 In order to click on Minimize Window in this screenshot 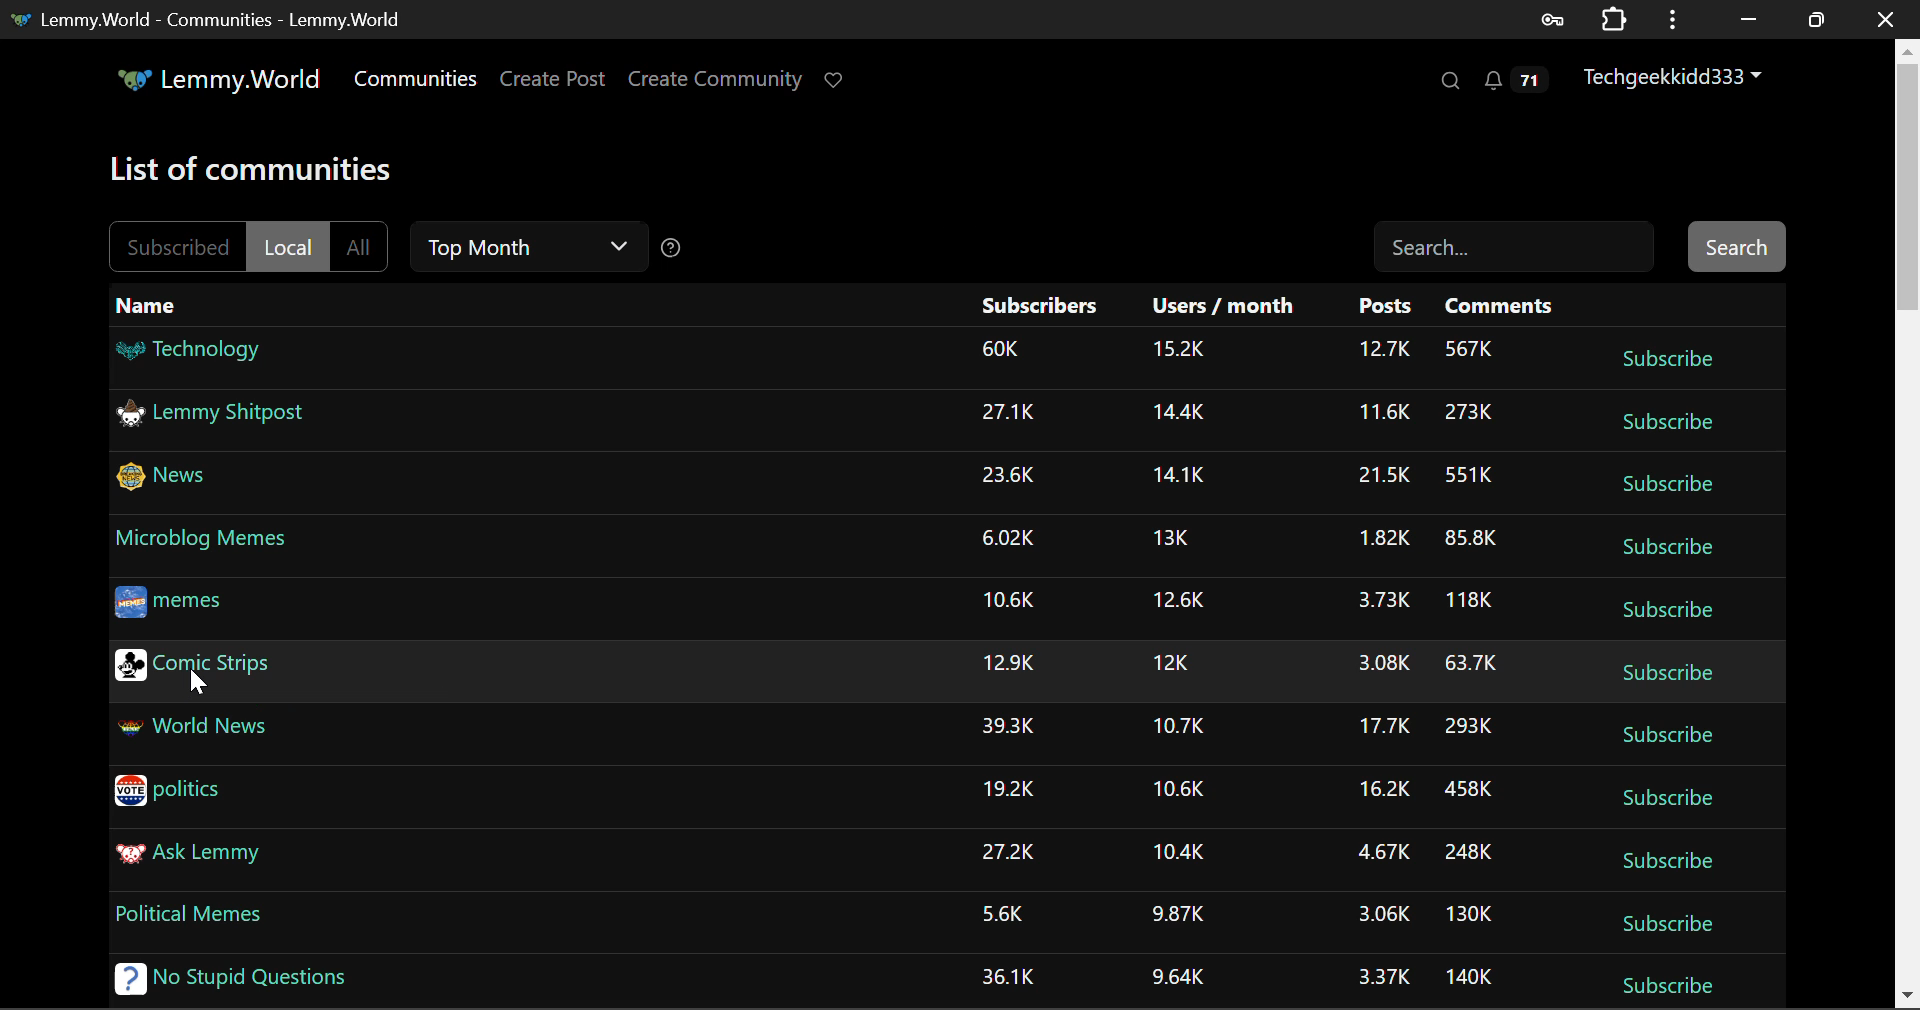, I will do `click(1816, 17)`.